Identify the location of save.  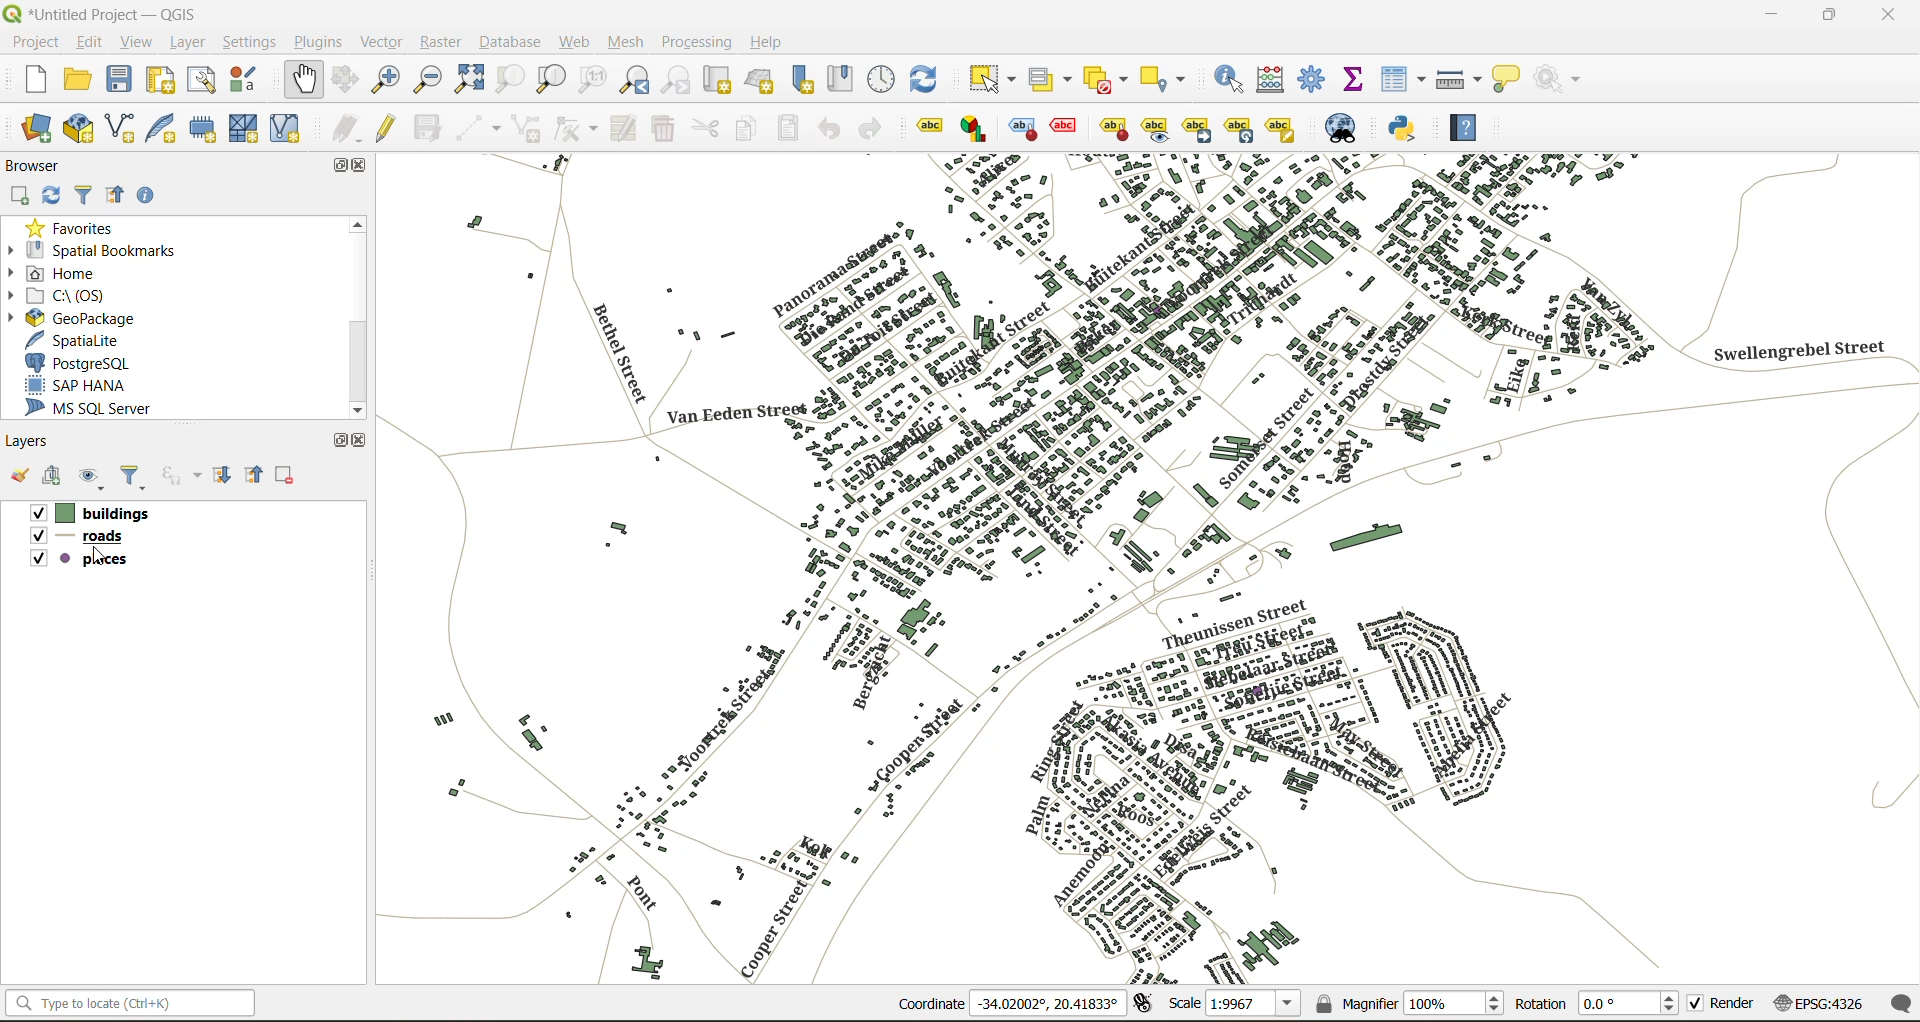
(120, 79).